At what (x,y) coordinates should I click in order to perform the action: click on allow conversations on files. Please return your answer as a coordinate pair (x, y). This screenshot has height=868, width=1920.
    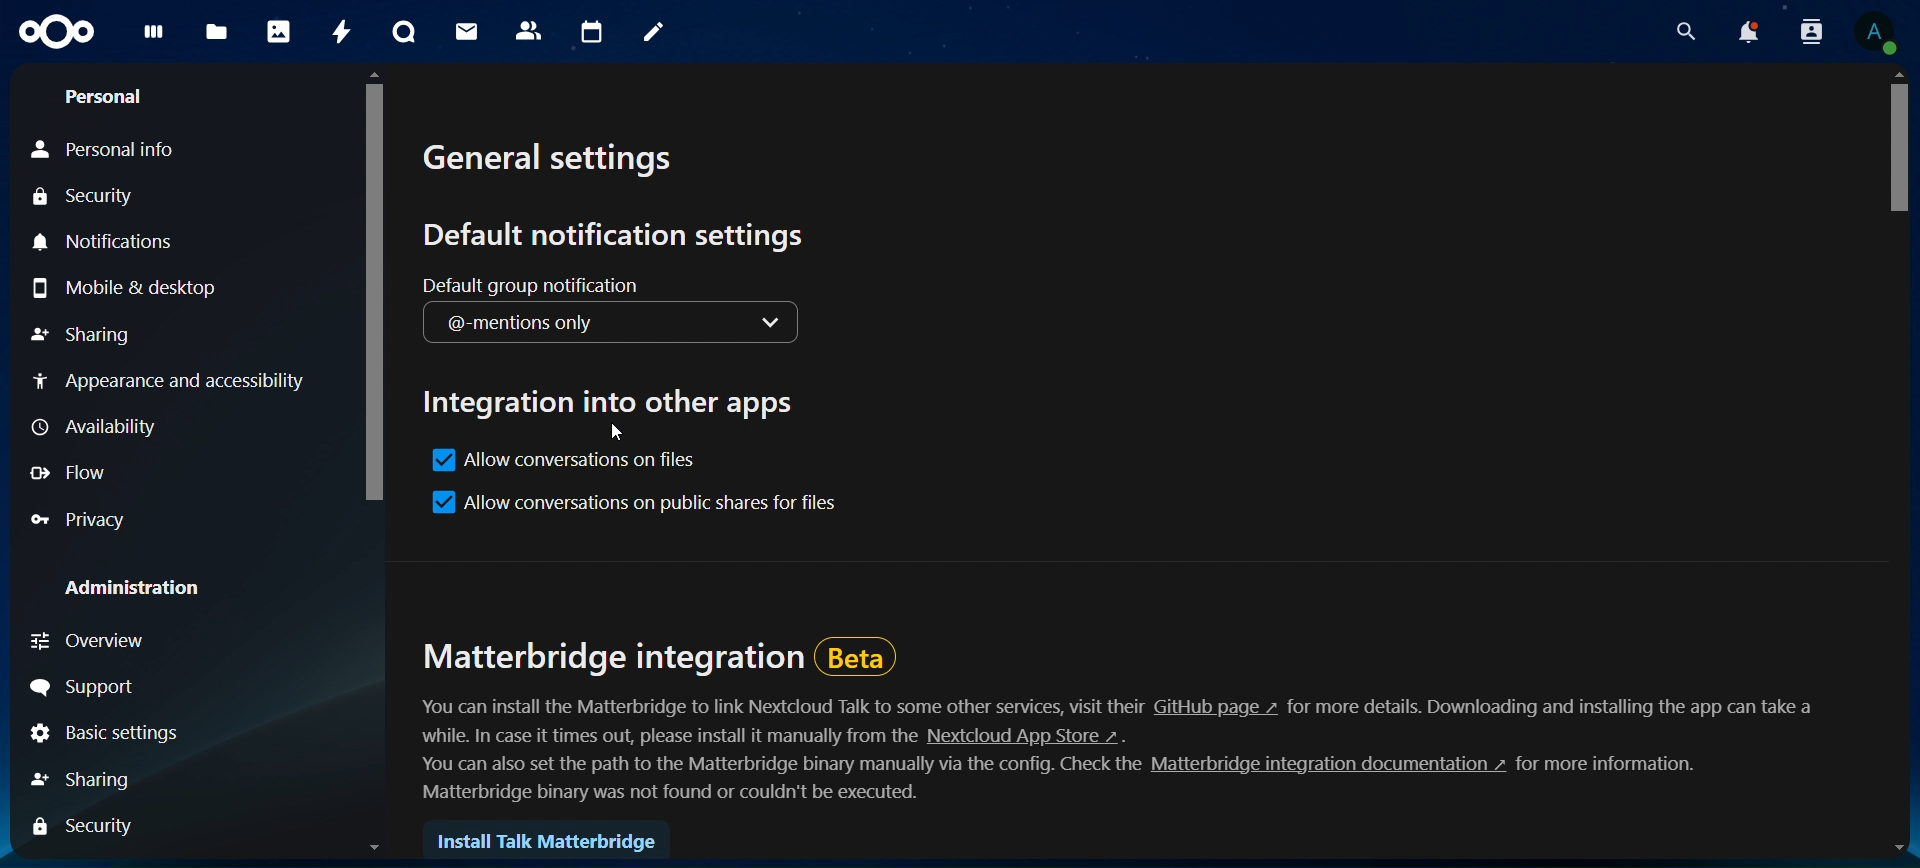
    Looking at the image, I should click on (564, 461).